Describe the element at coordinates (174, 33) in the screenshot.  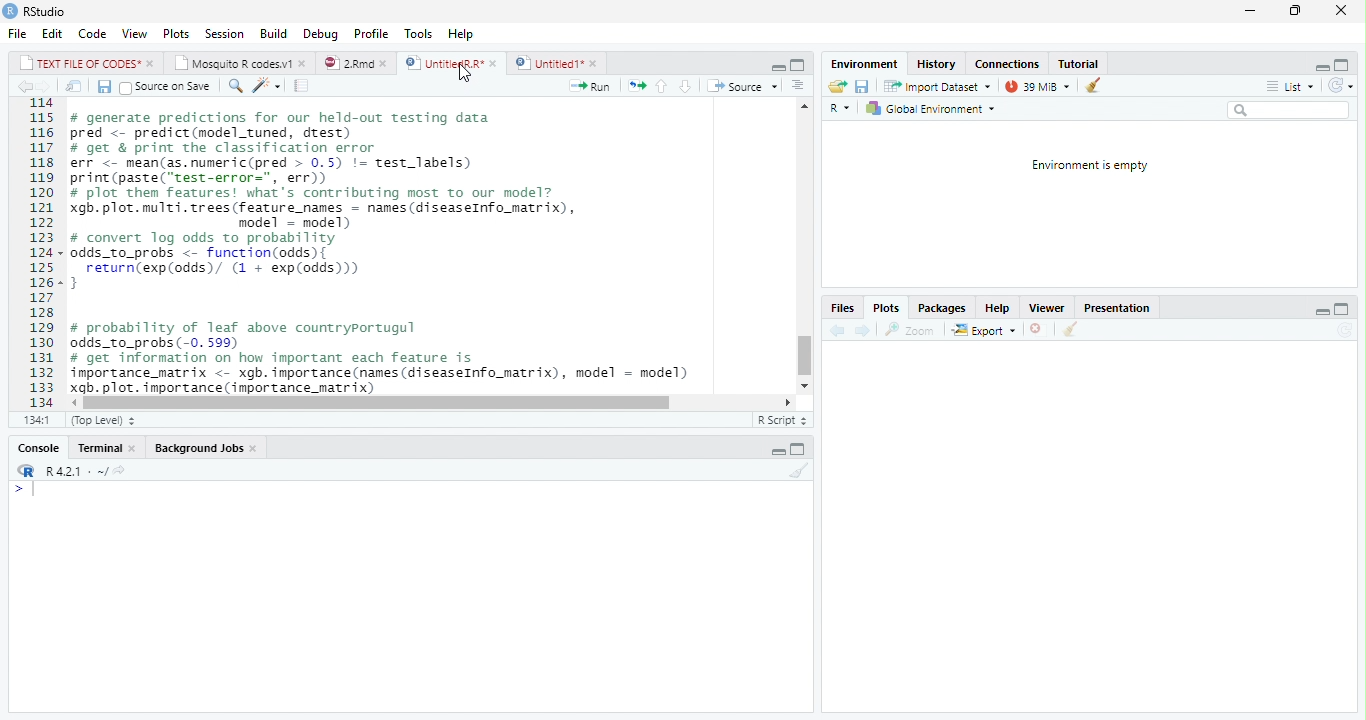
I see `Plots` at that location.